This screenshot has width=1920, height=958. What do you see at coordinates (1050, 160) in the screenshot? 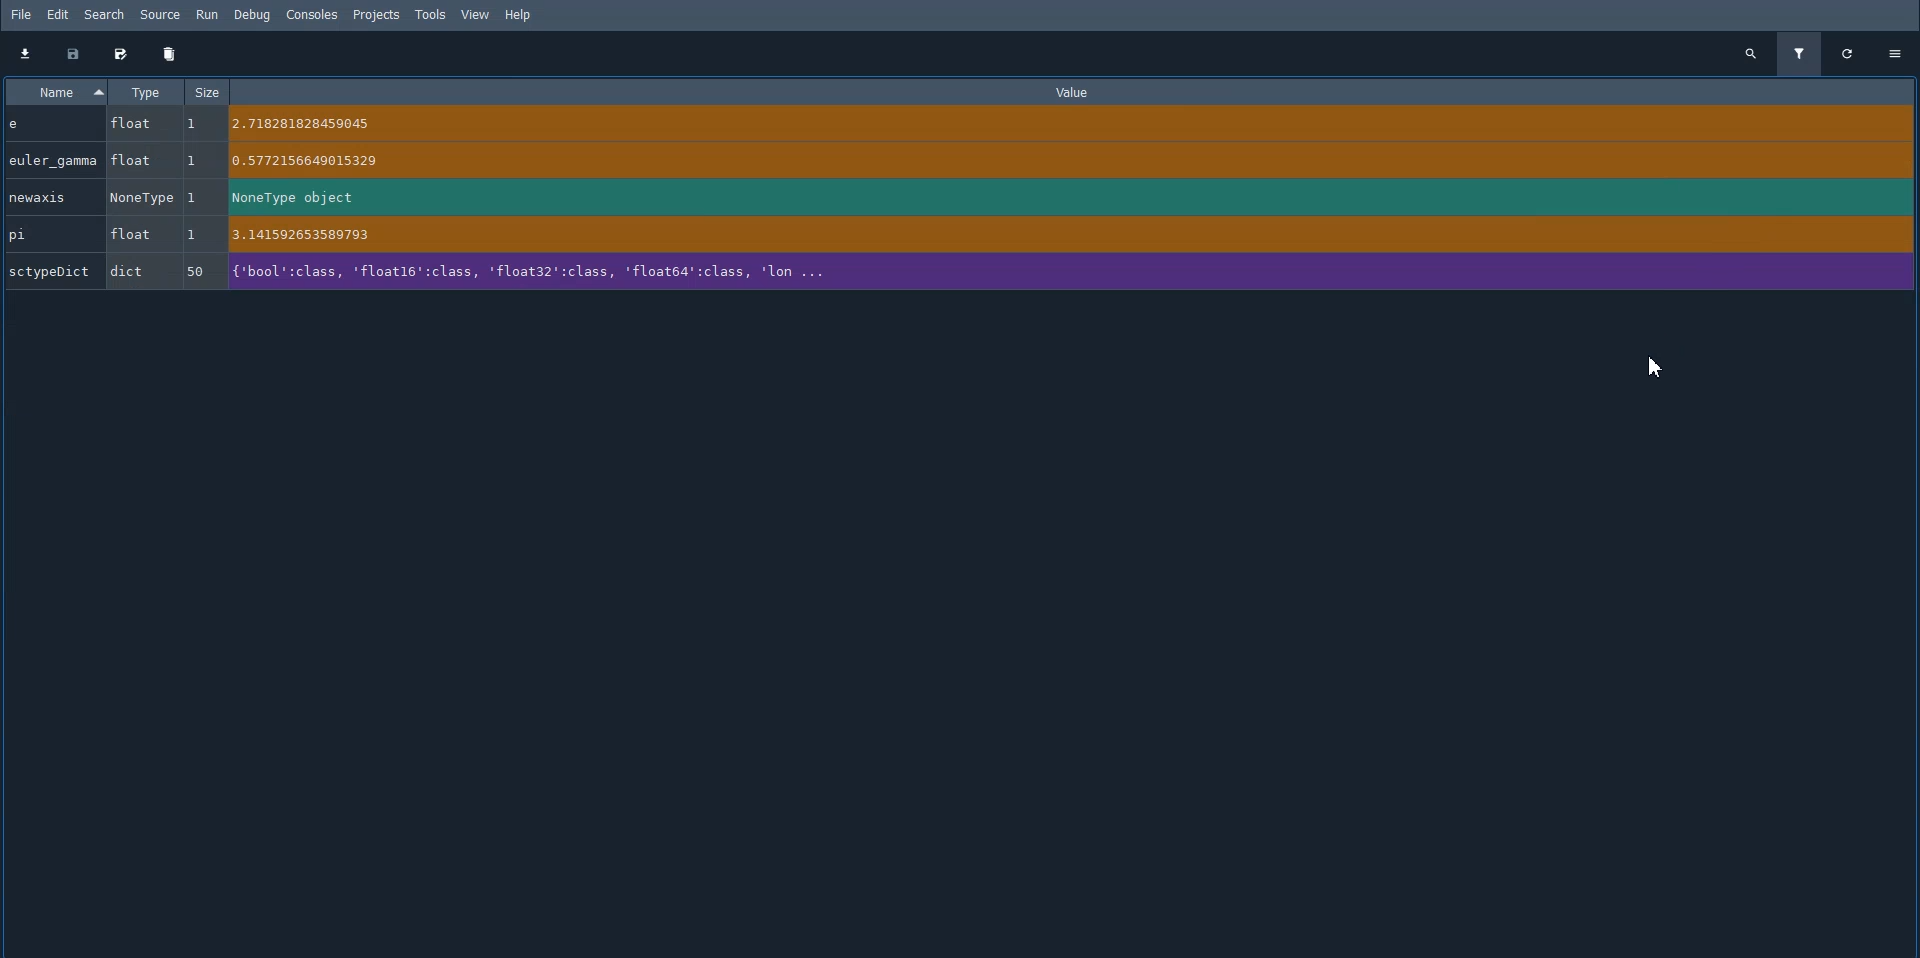
I see `0.5772156649015329` at bounding box center [1050, 160].